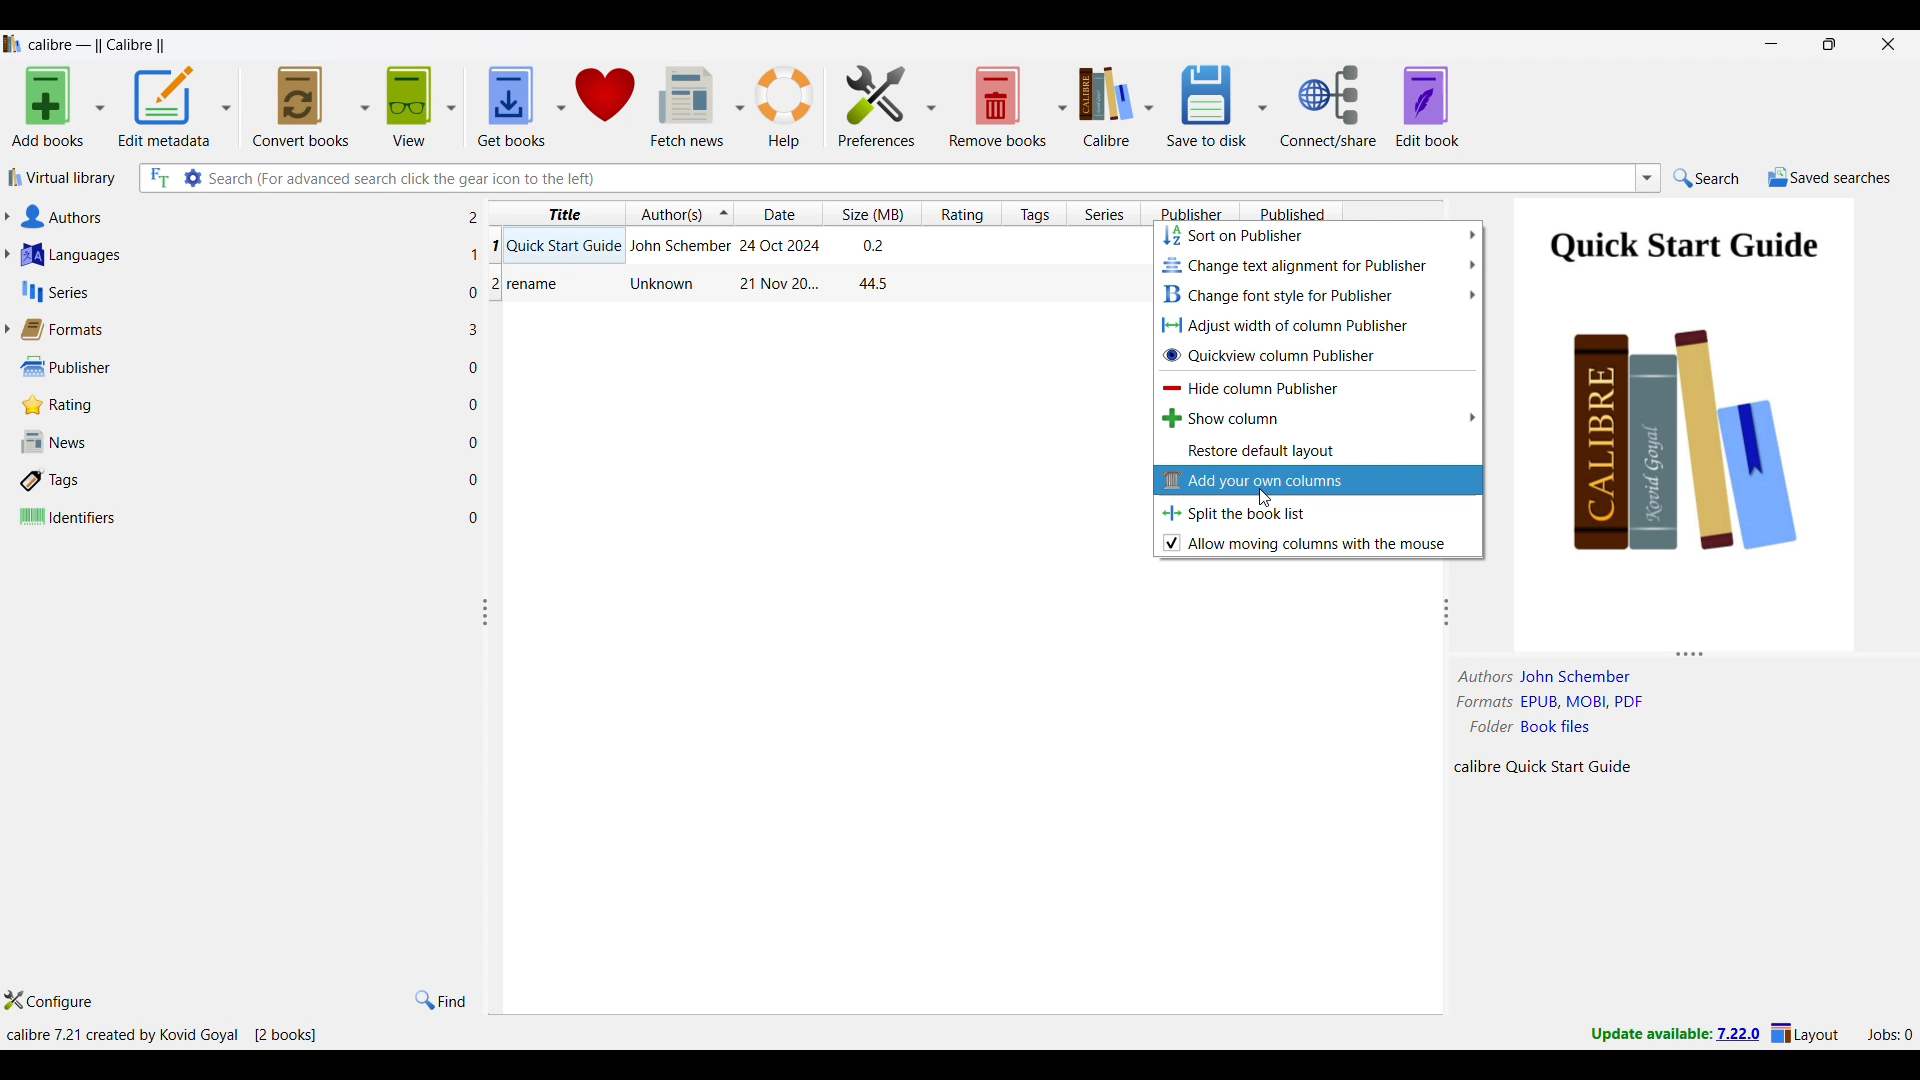 This screenshot has width=1920, height=1080. I want to click on Title, so click(536, 285).